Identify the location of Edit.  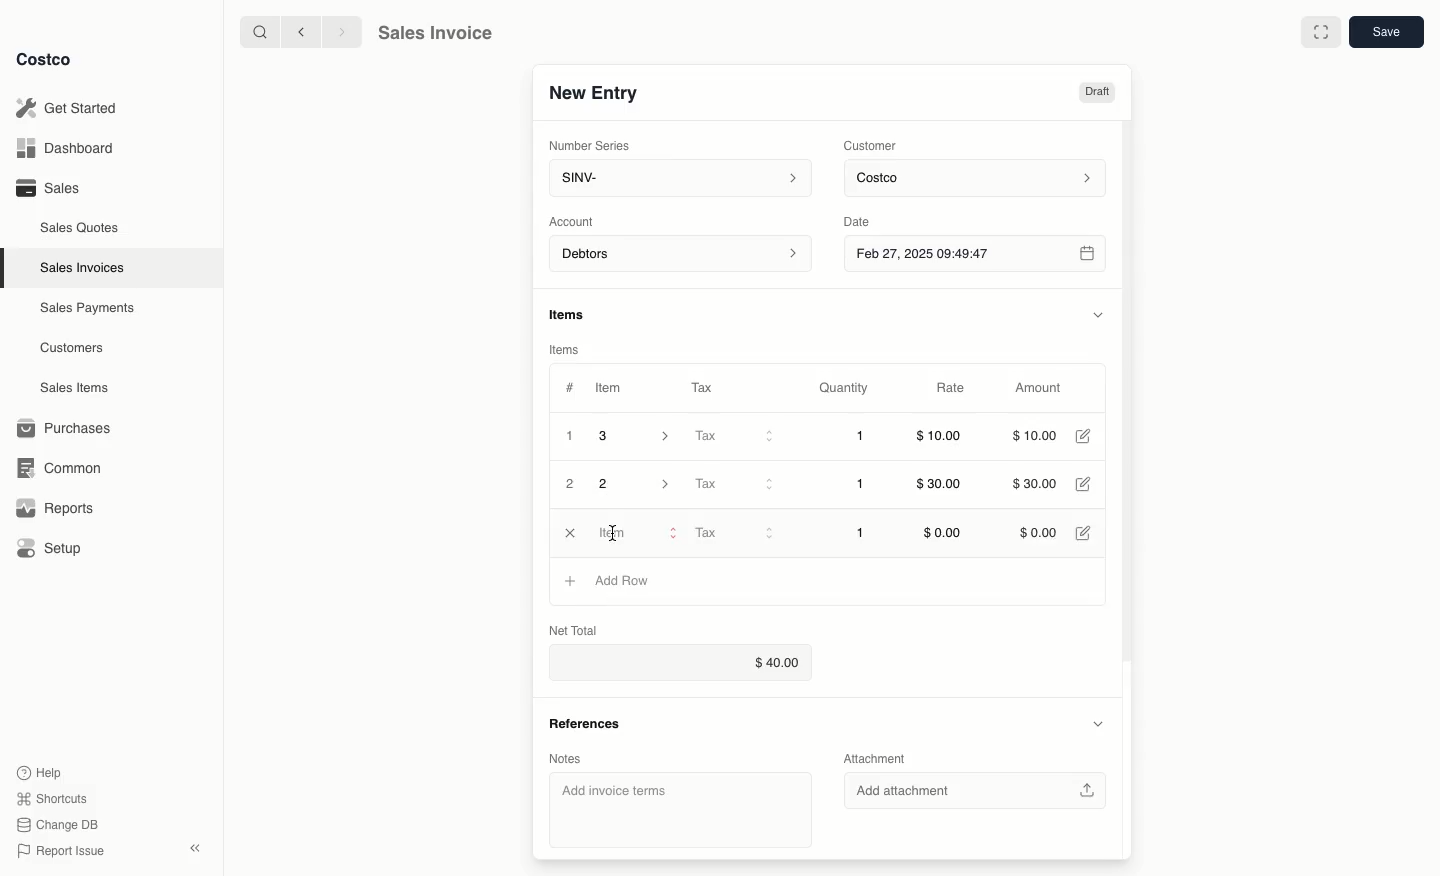
(1087, 485).